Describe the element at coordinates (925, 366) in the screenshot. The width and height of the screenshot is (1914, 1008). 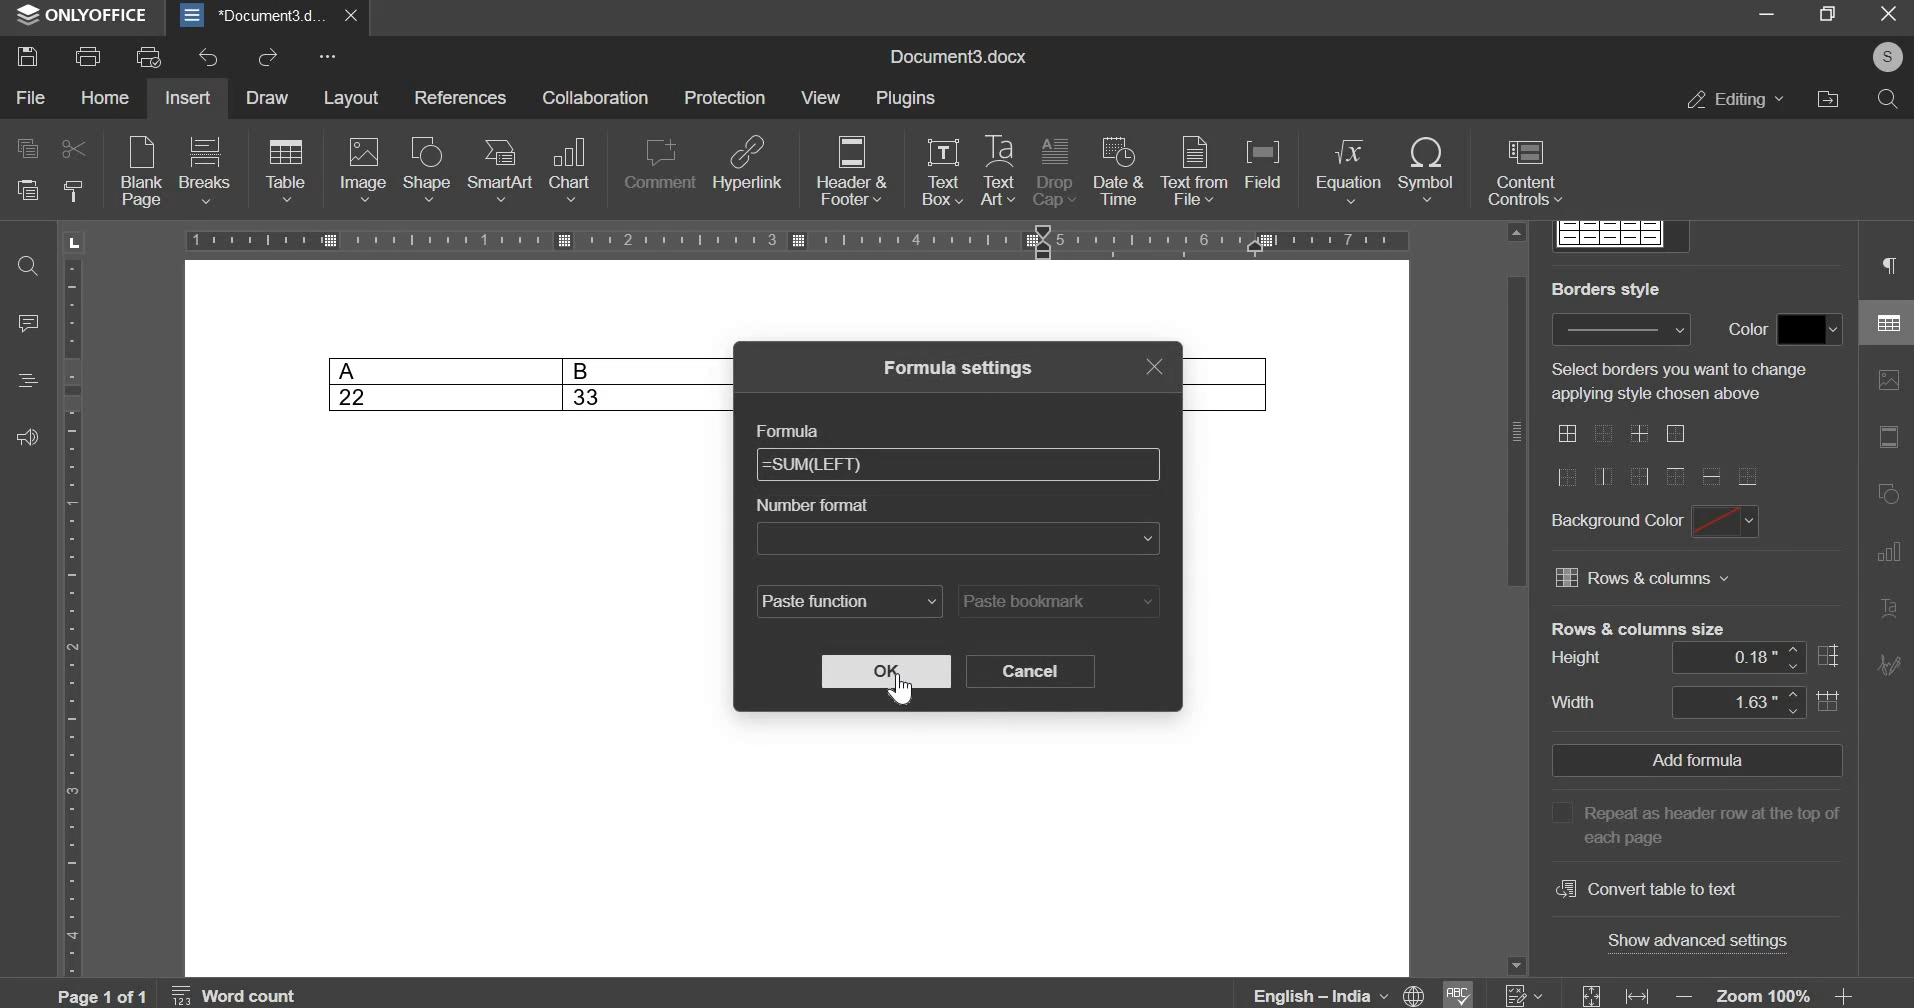
I see `formula settings` at that location.